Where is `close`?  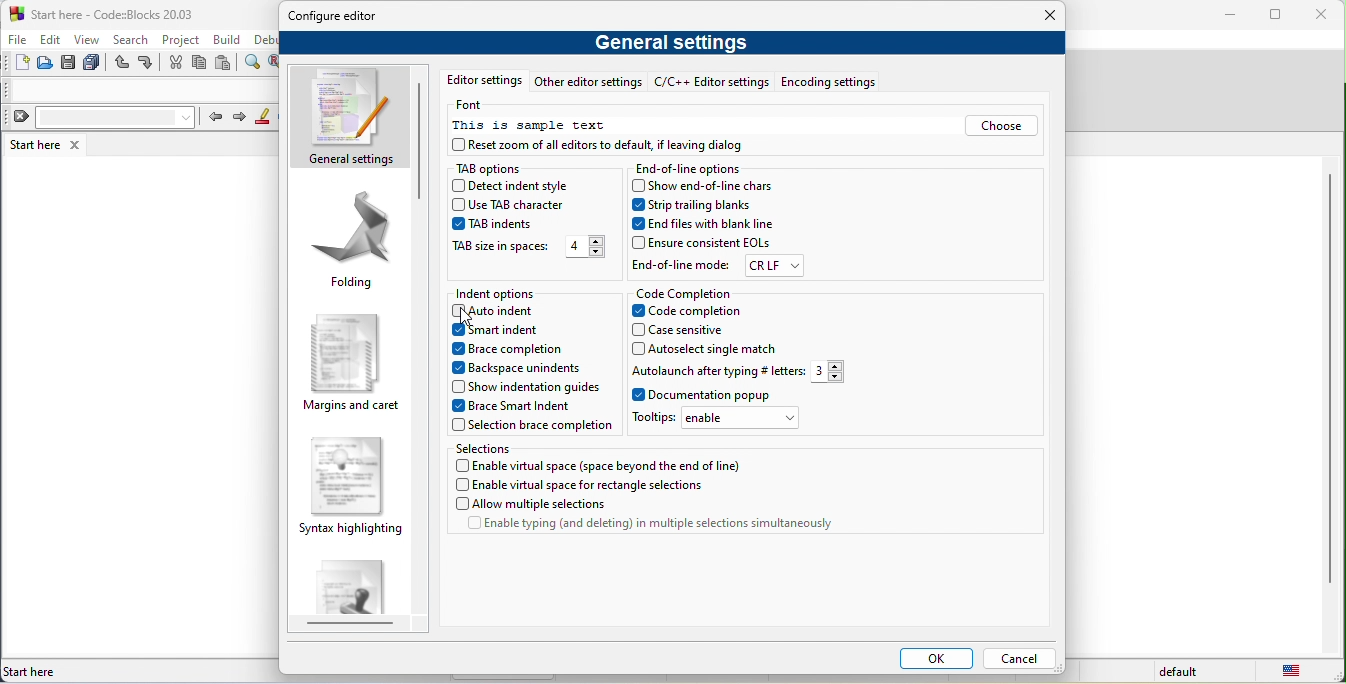 close is located at coordinates (74, 146).